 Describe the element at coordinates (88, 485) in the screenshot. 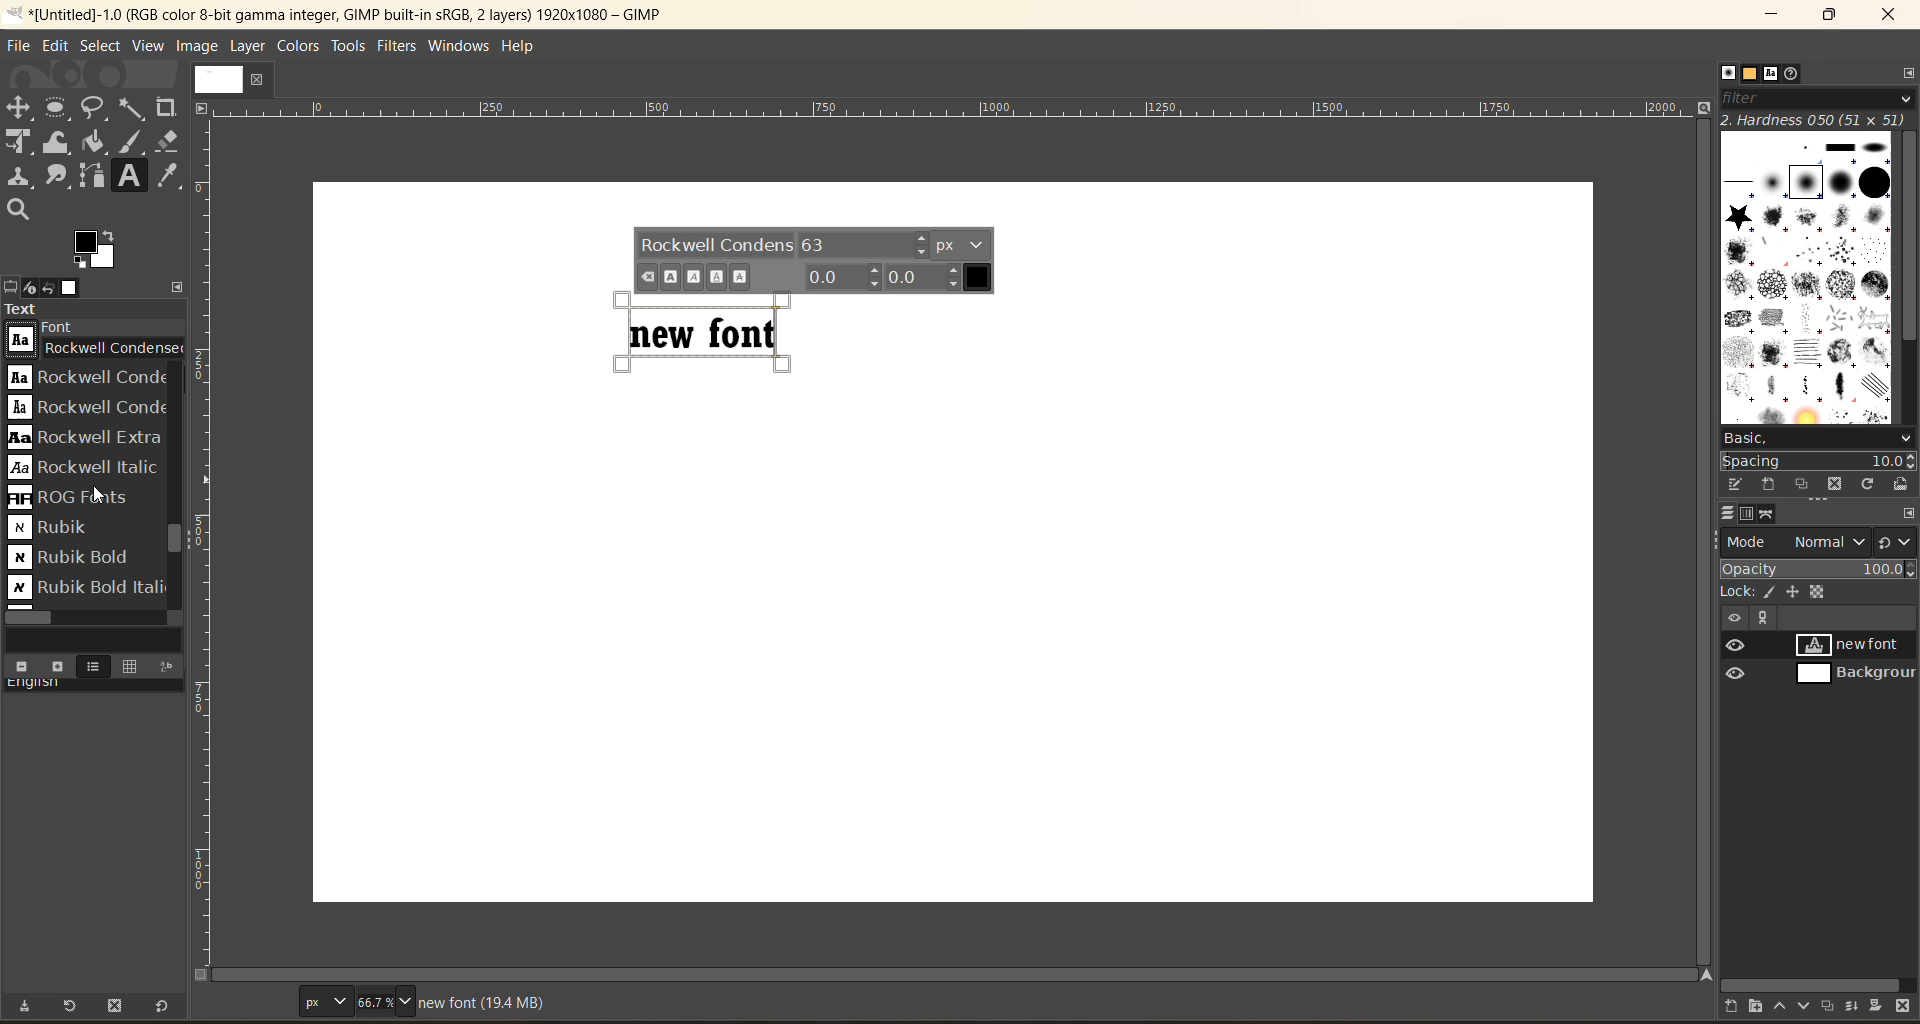

I see `font styles` at that location.